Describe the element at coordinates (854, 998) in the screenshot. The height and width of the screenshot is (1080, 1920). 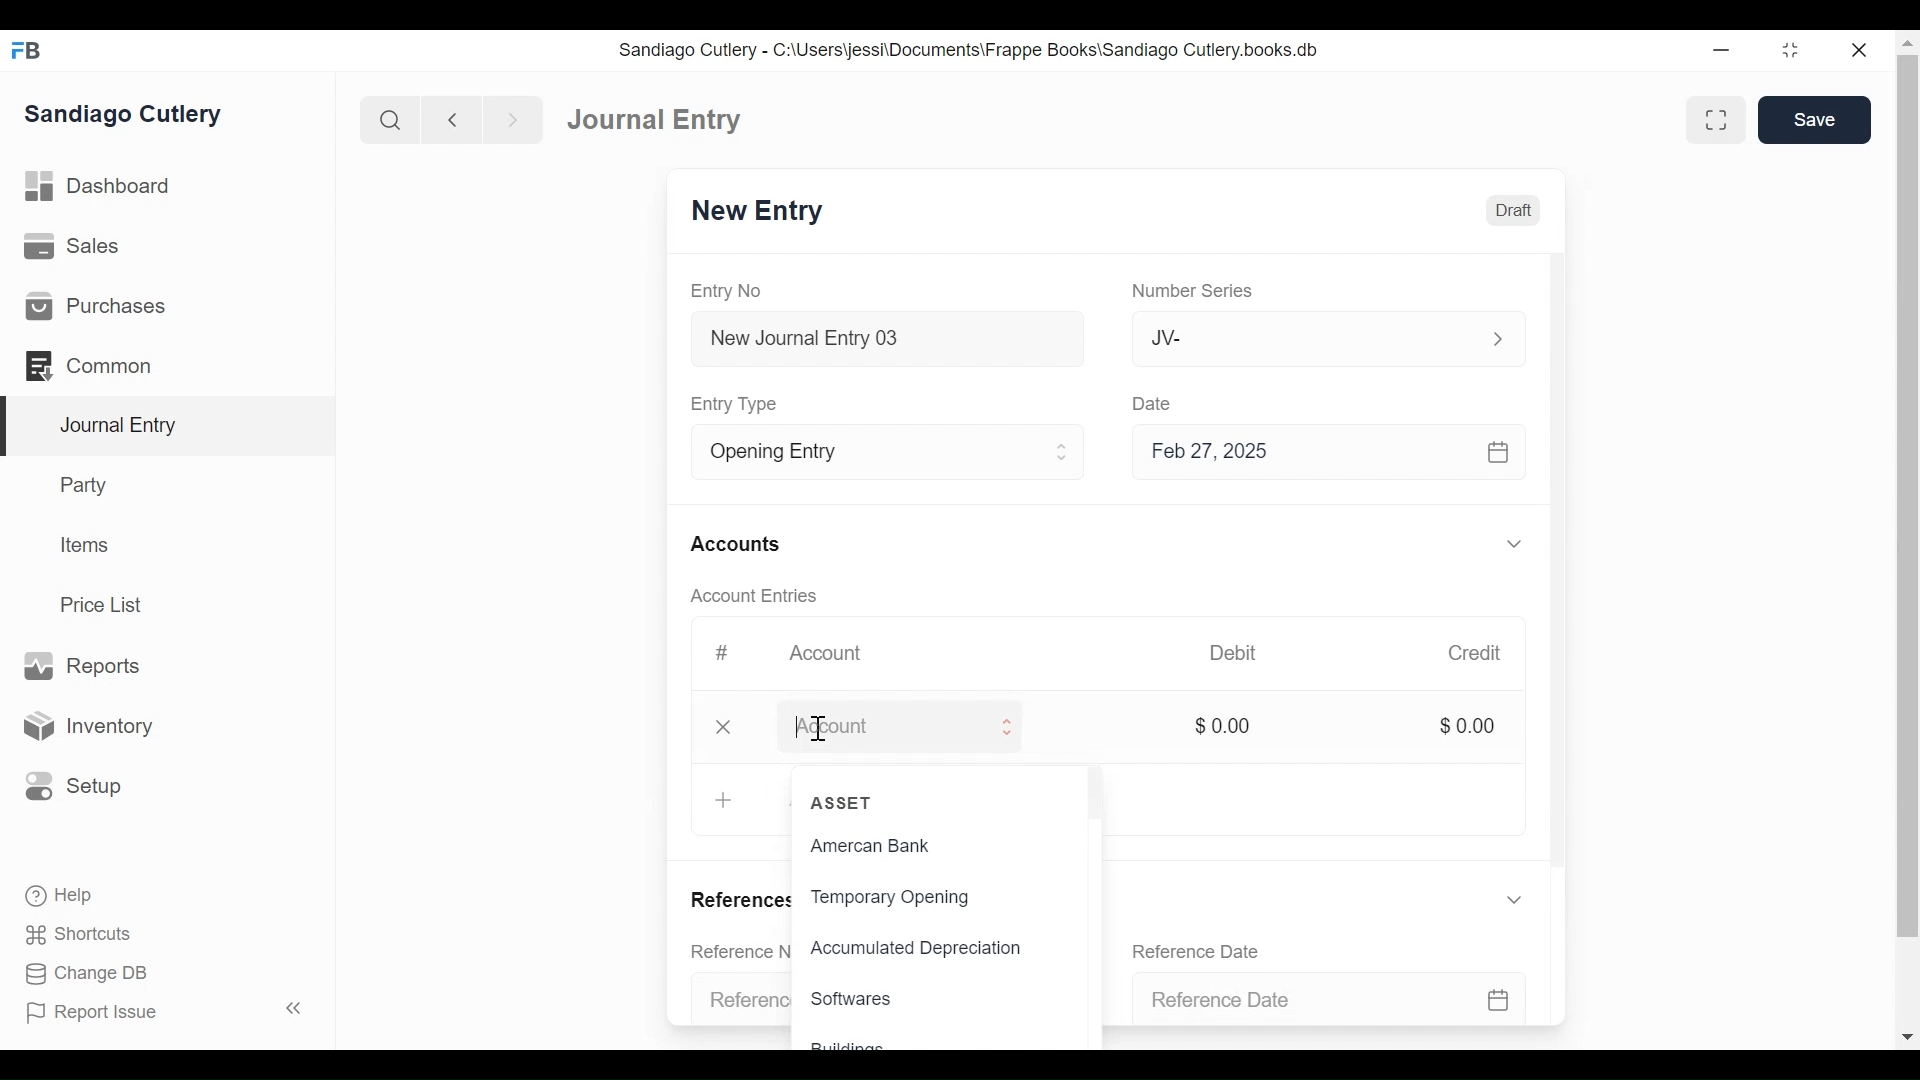
I see `Softwares` at that location.